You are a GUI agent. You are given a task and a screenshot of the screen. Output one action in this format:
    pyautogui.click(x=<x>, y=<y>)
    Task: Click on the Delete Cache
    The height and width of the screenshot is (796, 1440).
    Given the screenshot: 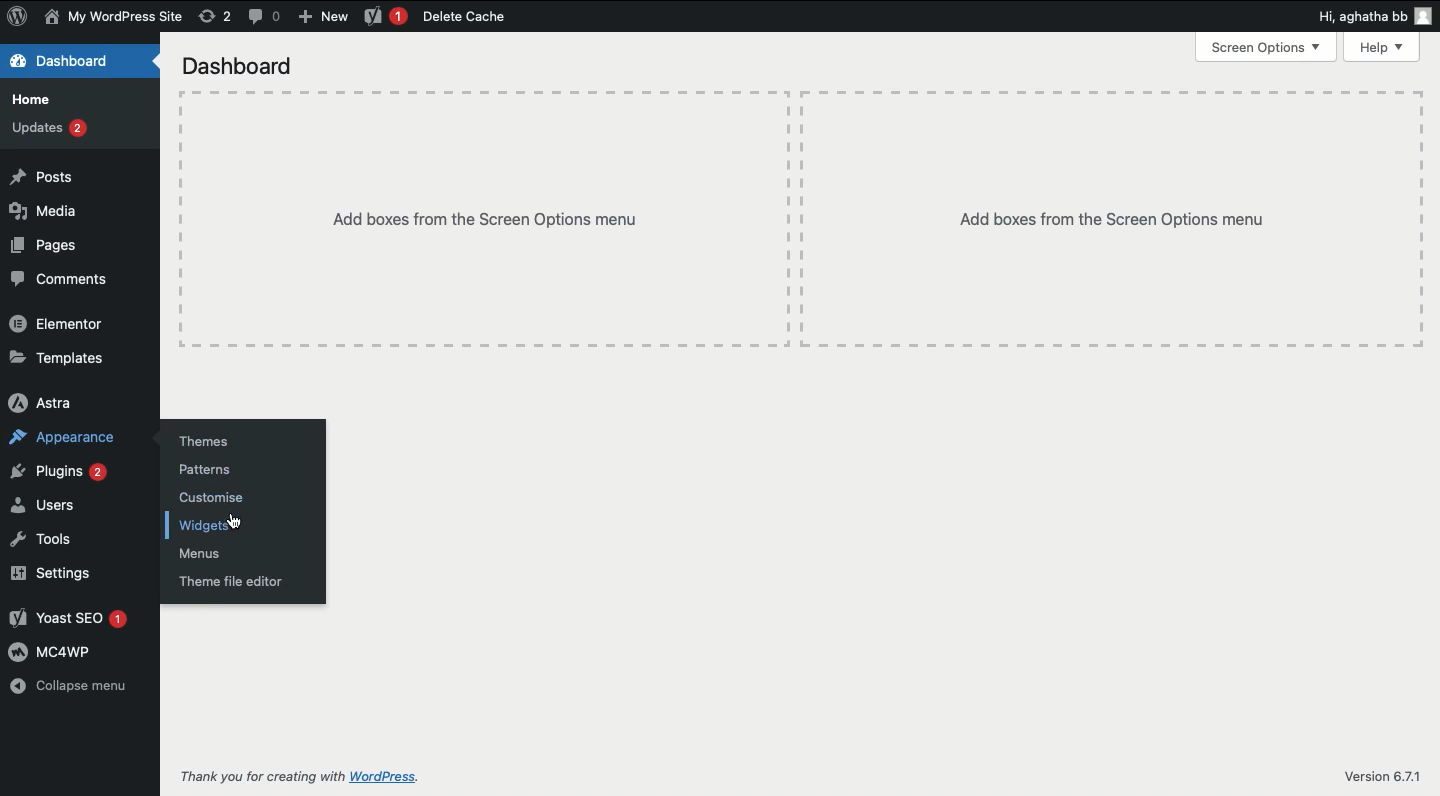 What is the action you would take?
    pyautogui.click(x=441, y=14)
    